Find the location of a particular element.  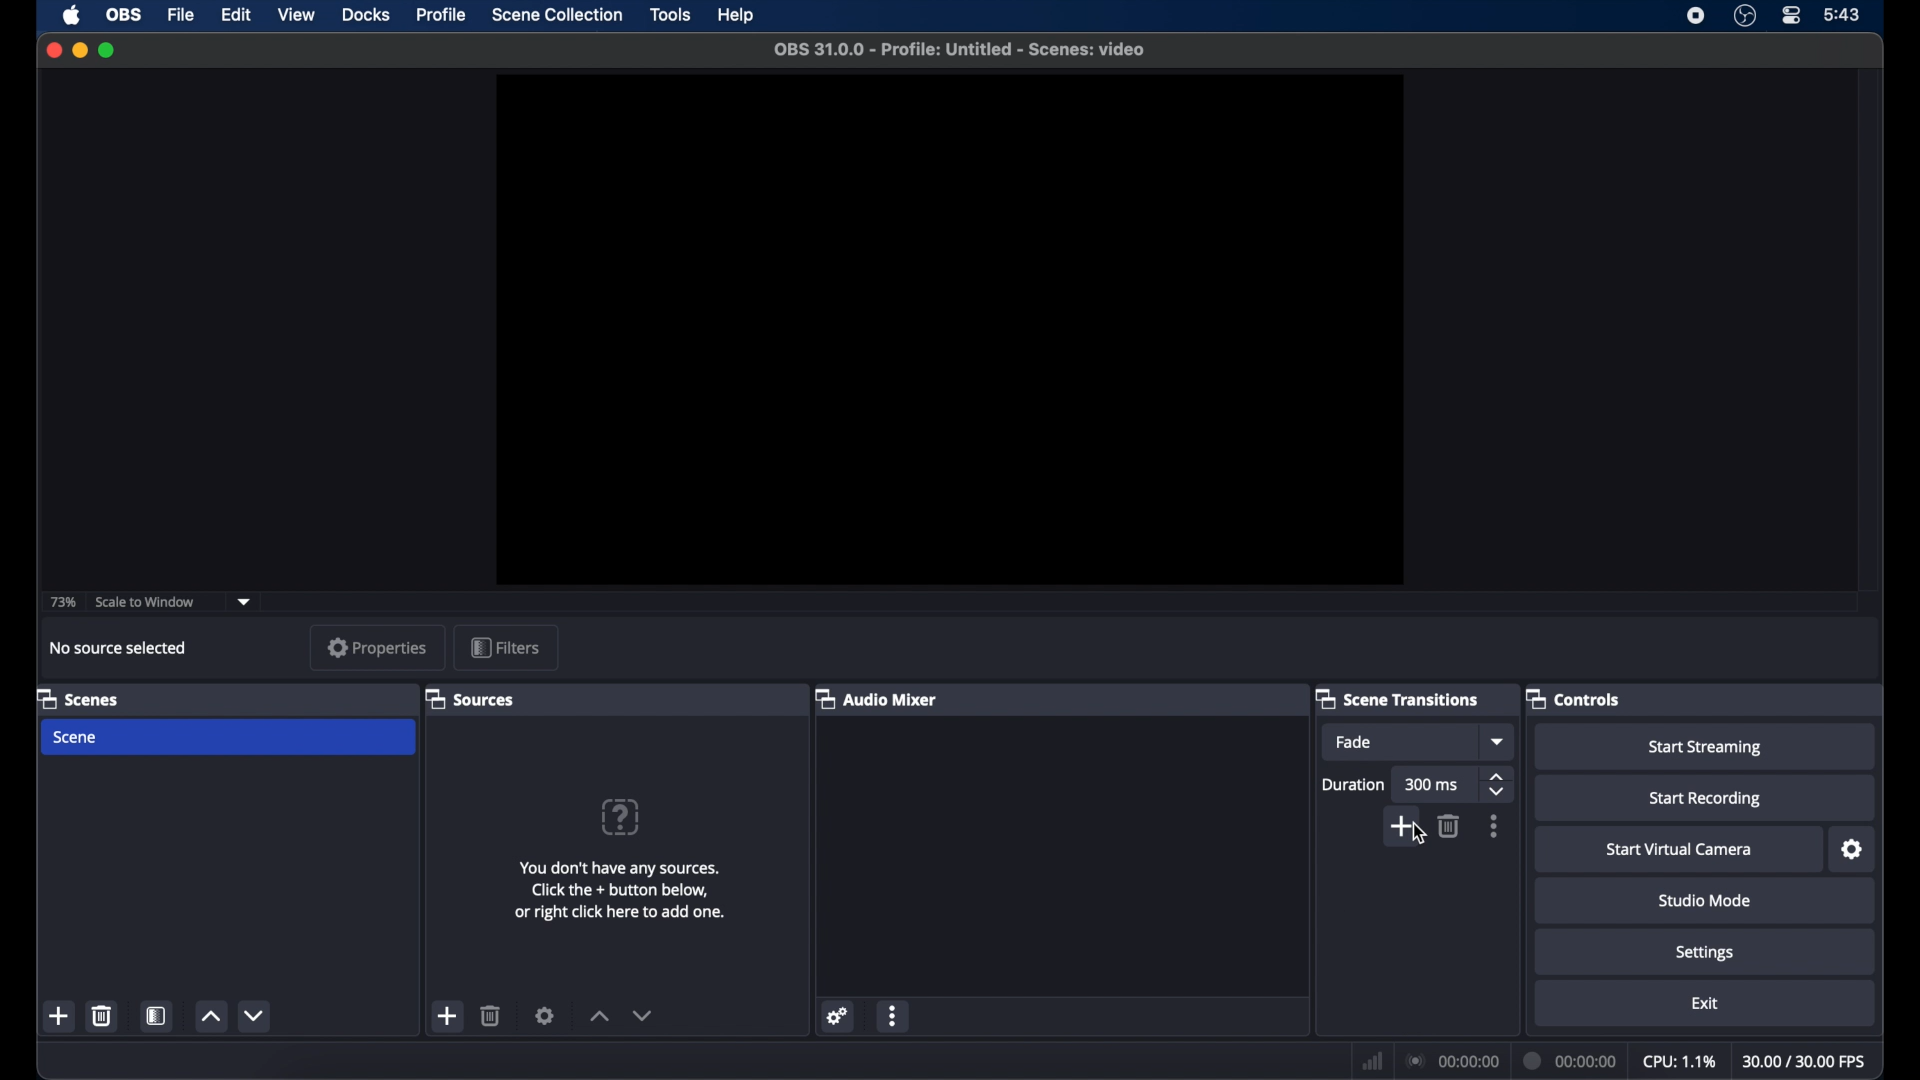

scene transitions is located at coordinates (1397, 699).